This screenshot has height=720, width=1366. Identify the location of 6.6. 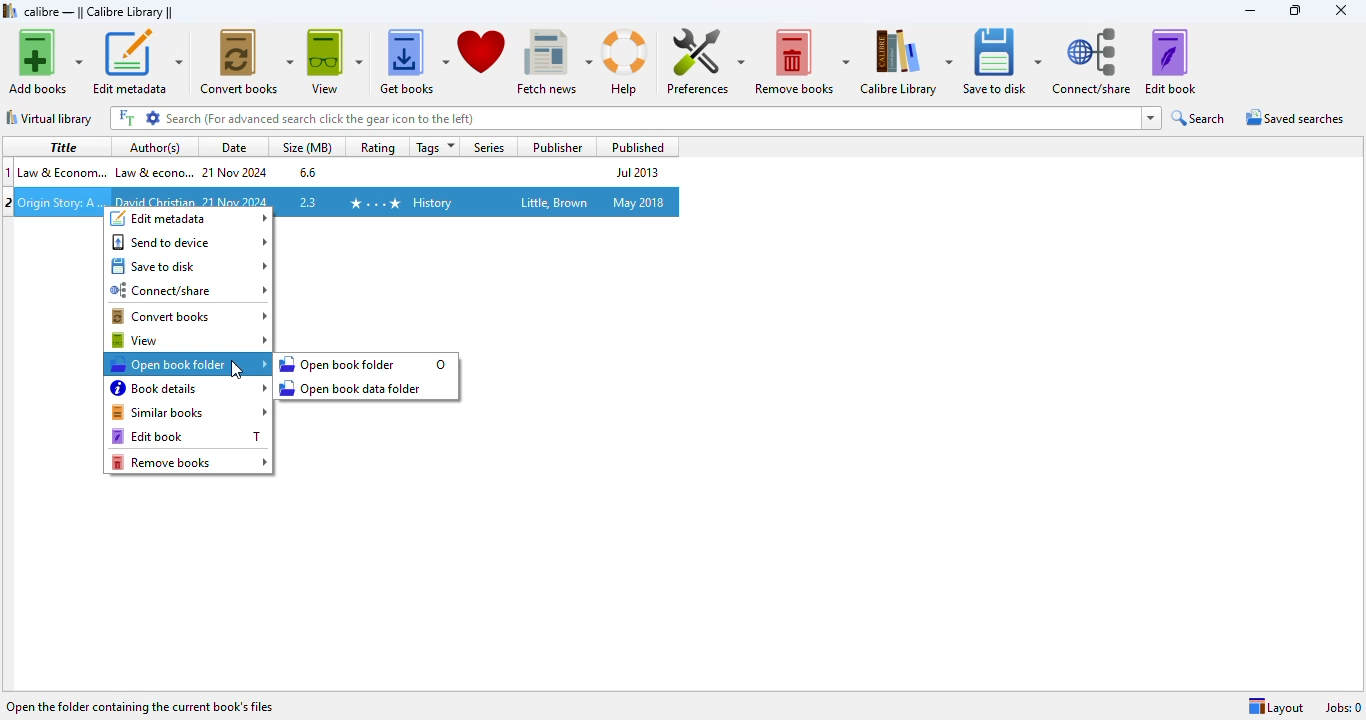
(306, 171).